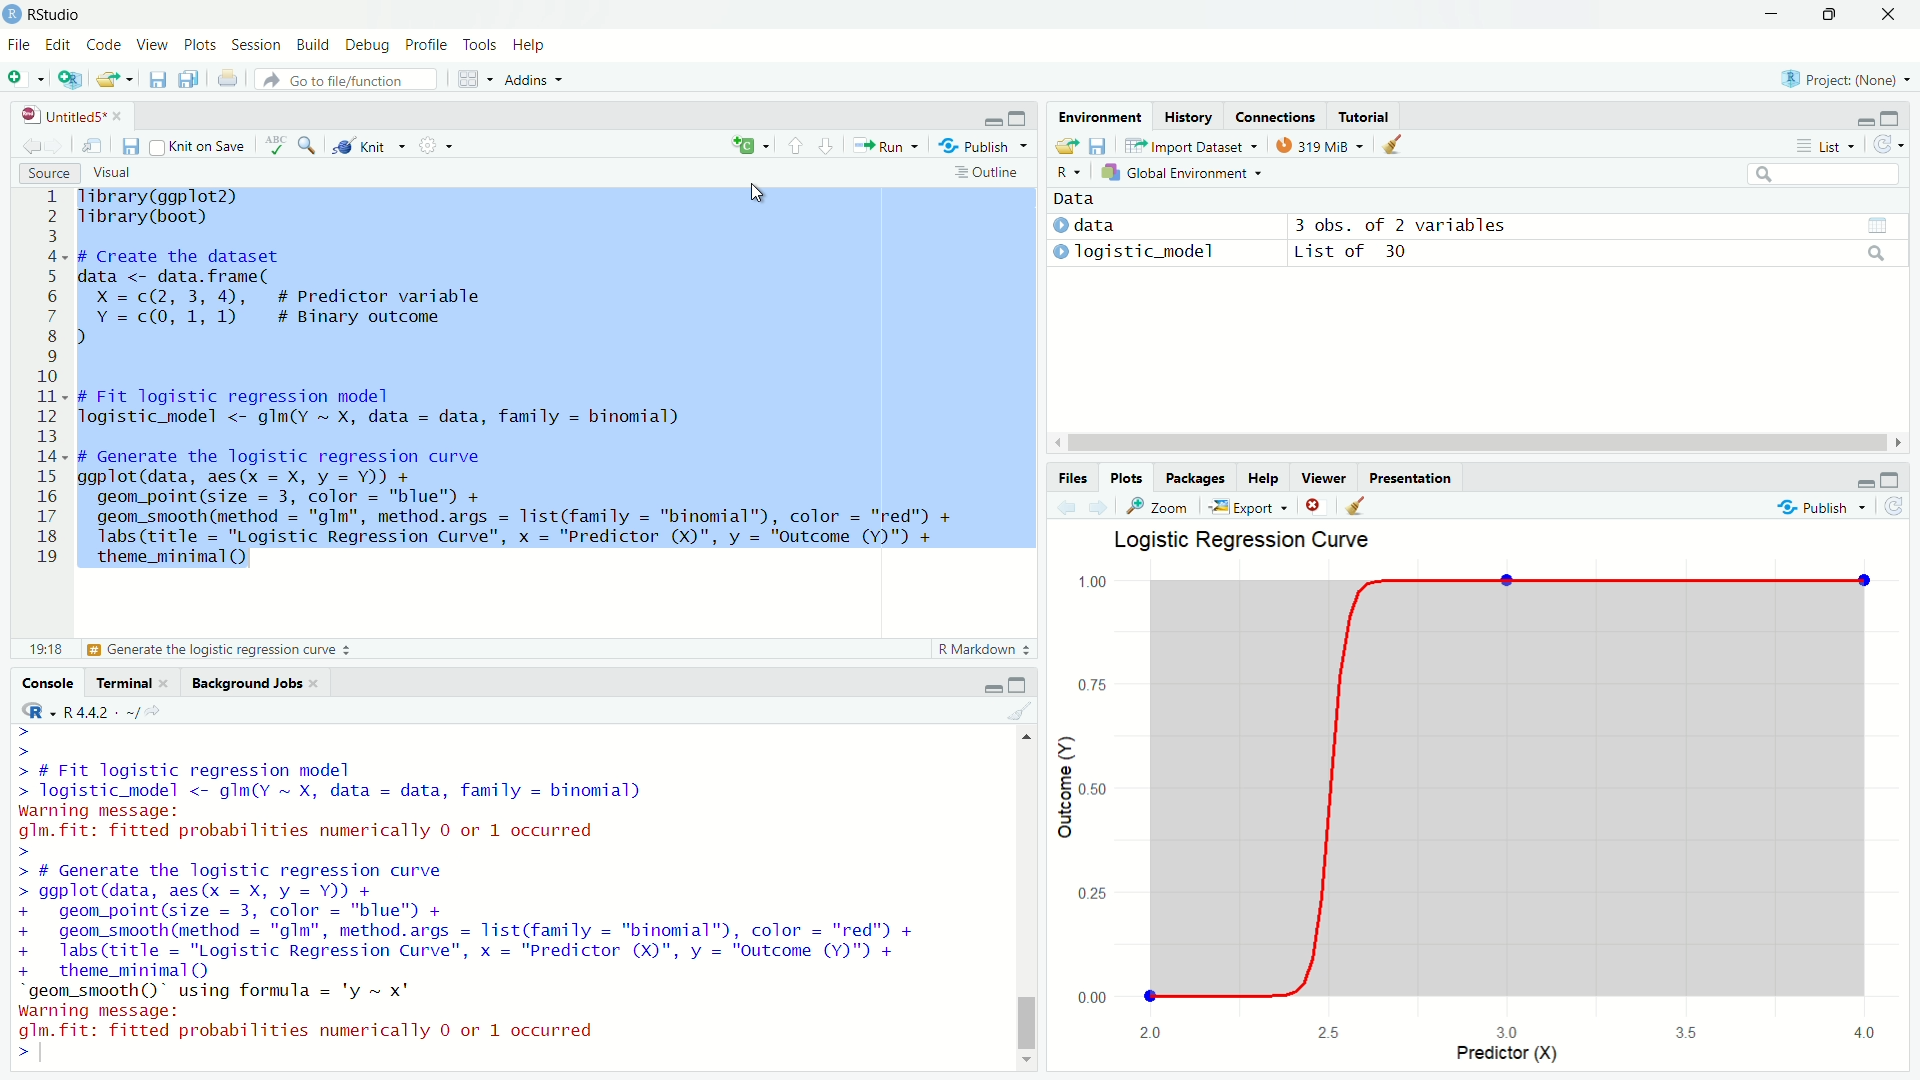 Image resolution: width=1920 pixels, height=1080 pixels. I want to click on maximize, so click(1890, 480).